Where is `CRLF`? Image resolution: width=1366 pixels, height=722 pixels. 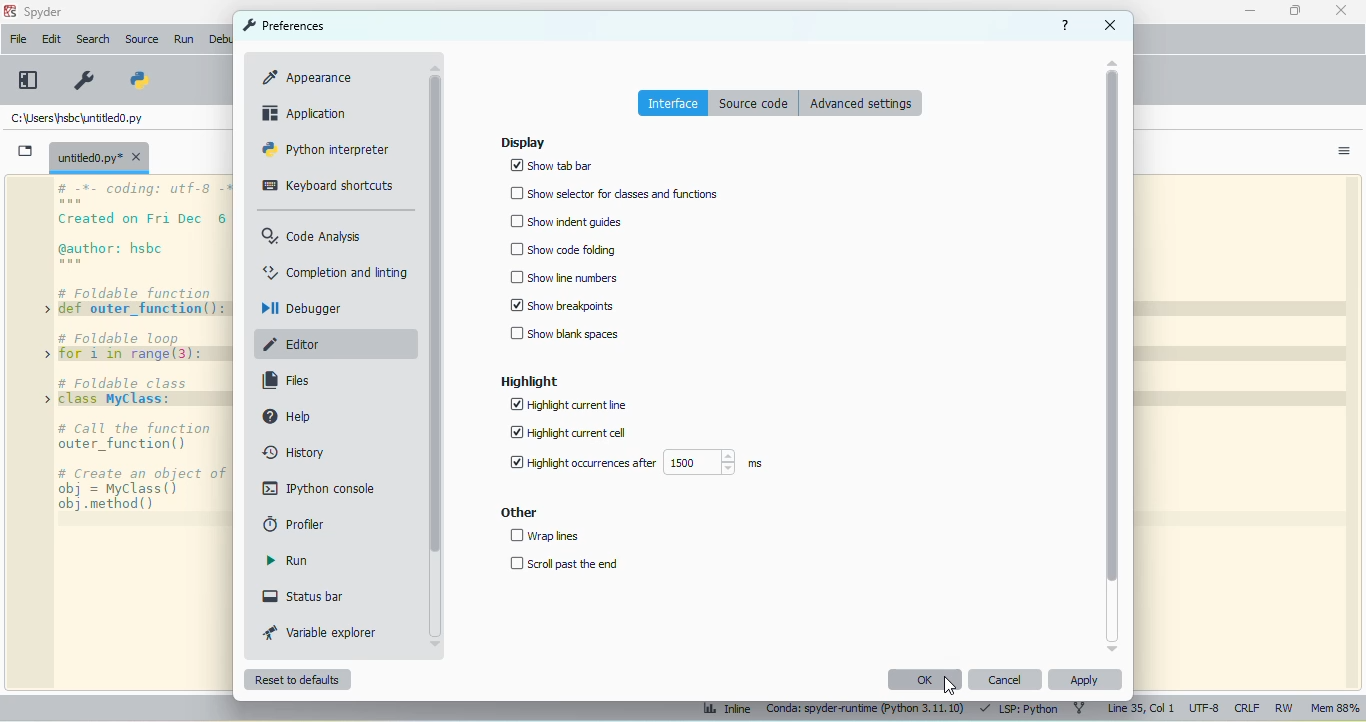 CRLF is located at coordinates (1247, 709).